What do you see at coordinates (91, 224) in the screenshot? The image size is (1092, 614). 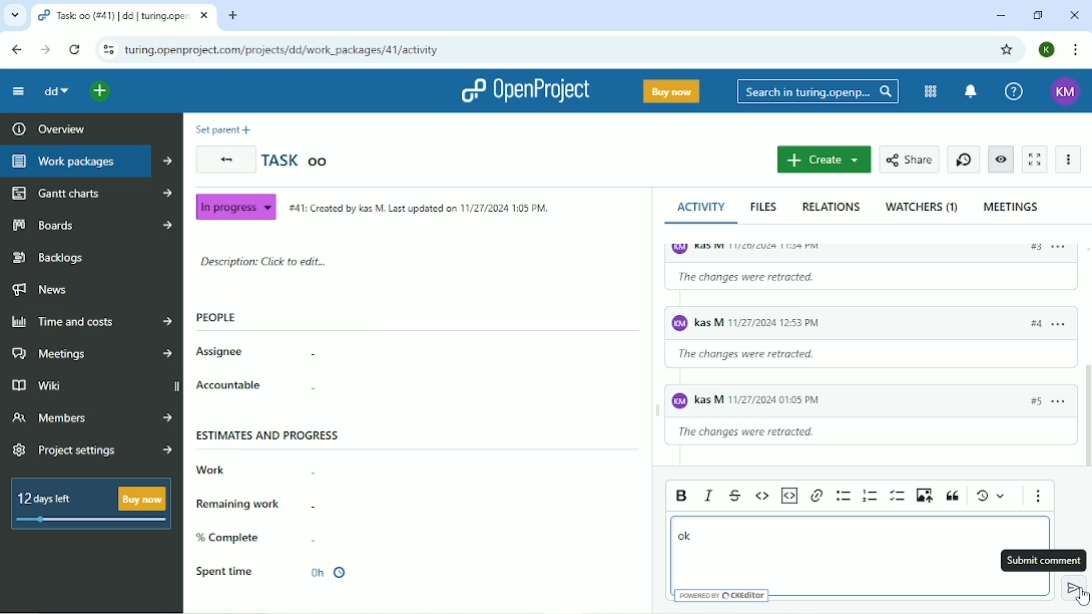 I see `Boards` at bounding box center [91, 224].